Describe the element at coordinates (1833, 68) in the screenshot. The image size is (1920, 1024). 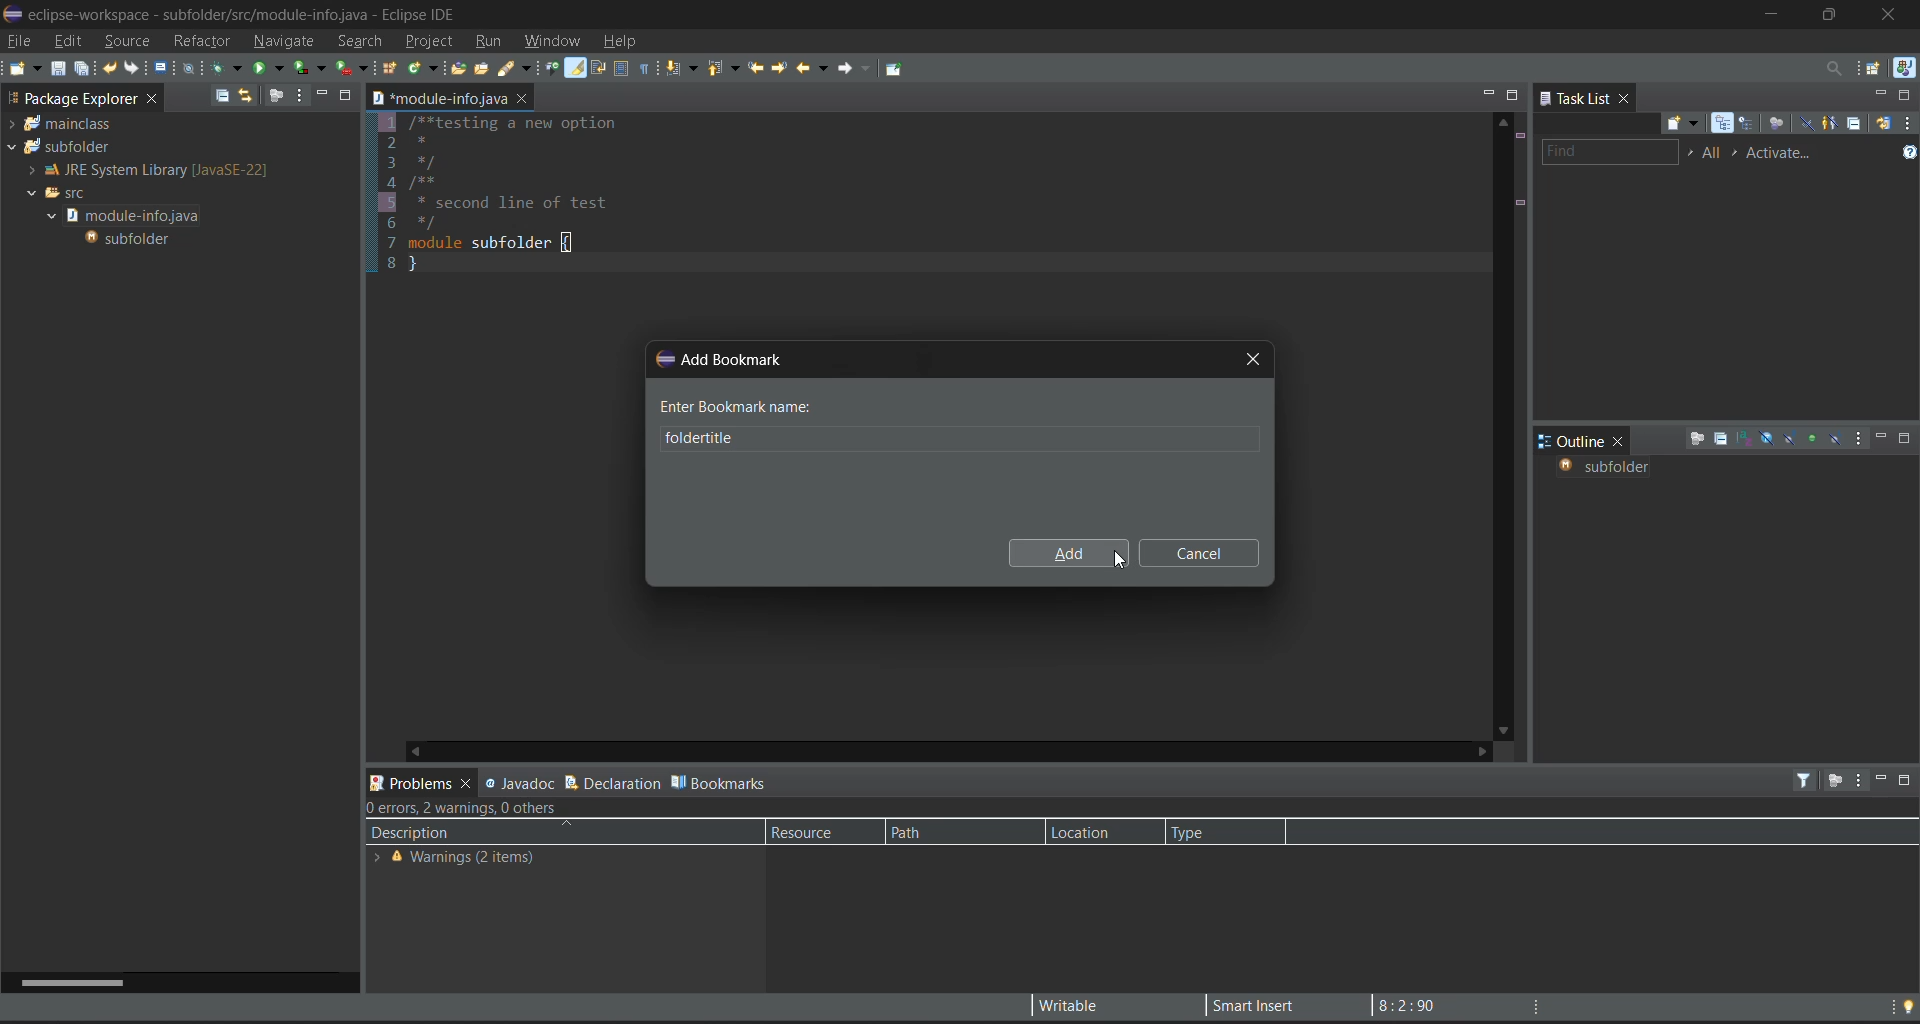
I see `access commands and other items` at that location.